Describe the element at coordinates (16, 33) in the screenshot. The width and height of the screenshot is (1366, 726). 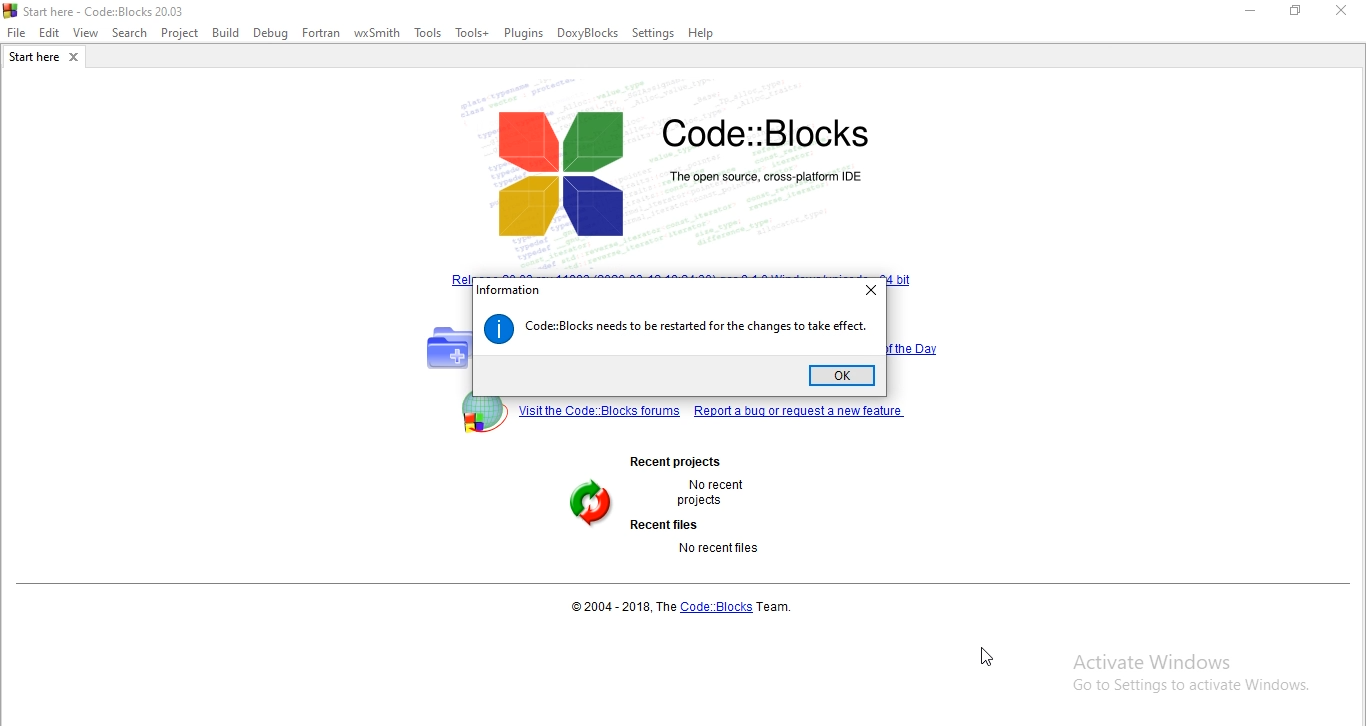
I see `File ` at that location.